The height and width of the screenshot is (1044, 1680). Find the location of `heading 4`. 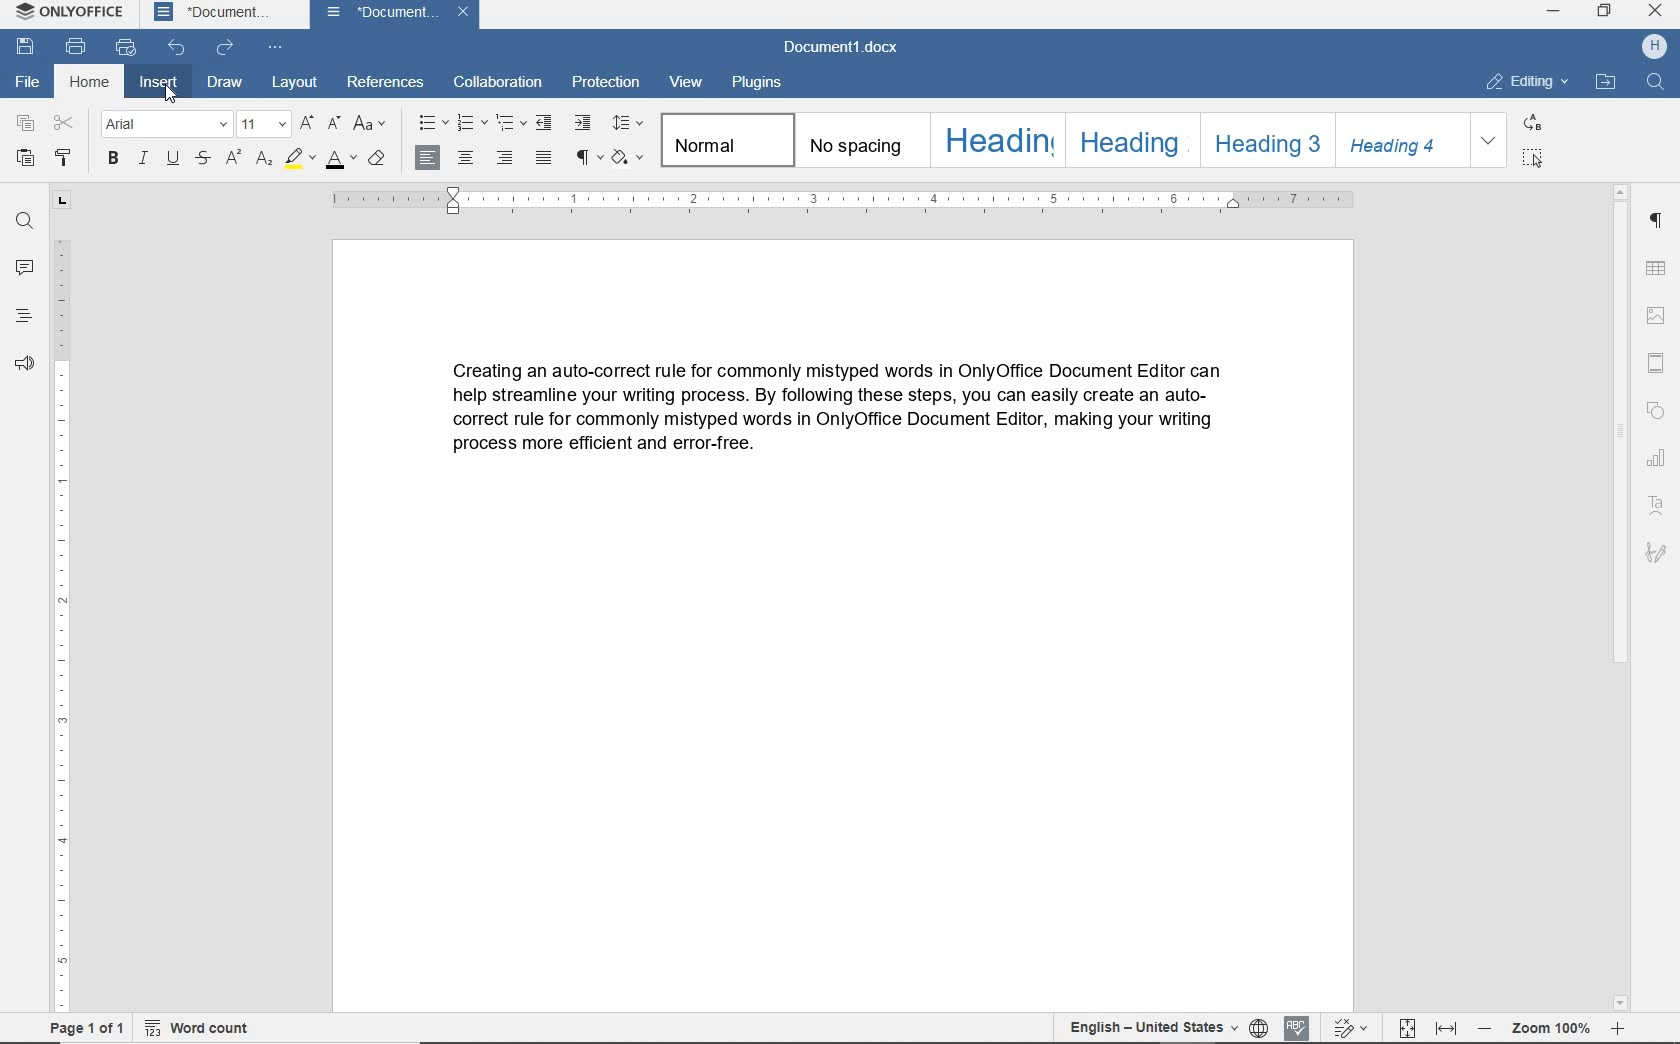

heading 4 is located at coordinates (1405, 139).